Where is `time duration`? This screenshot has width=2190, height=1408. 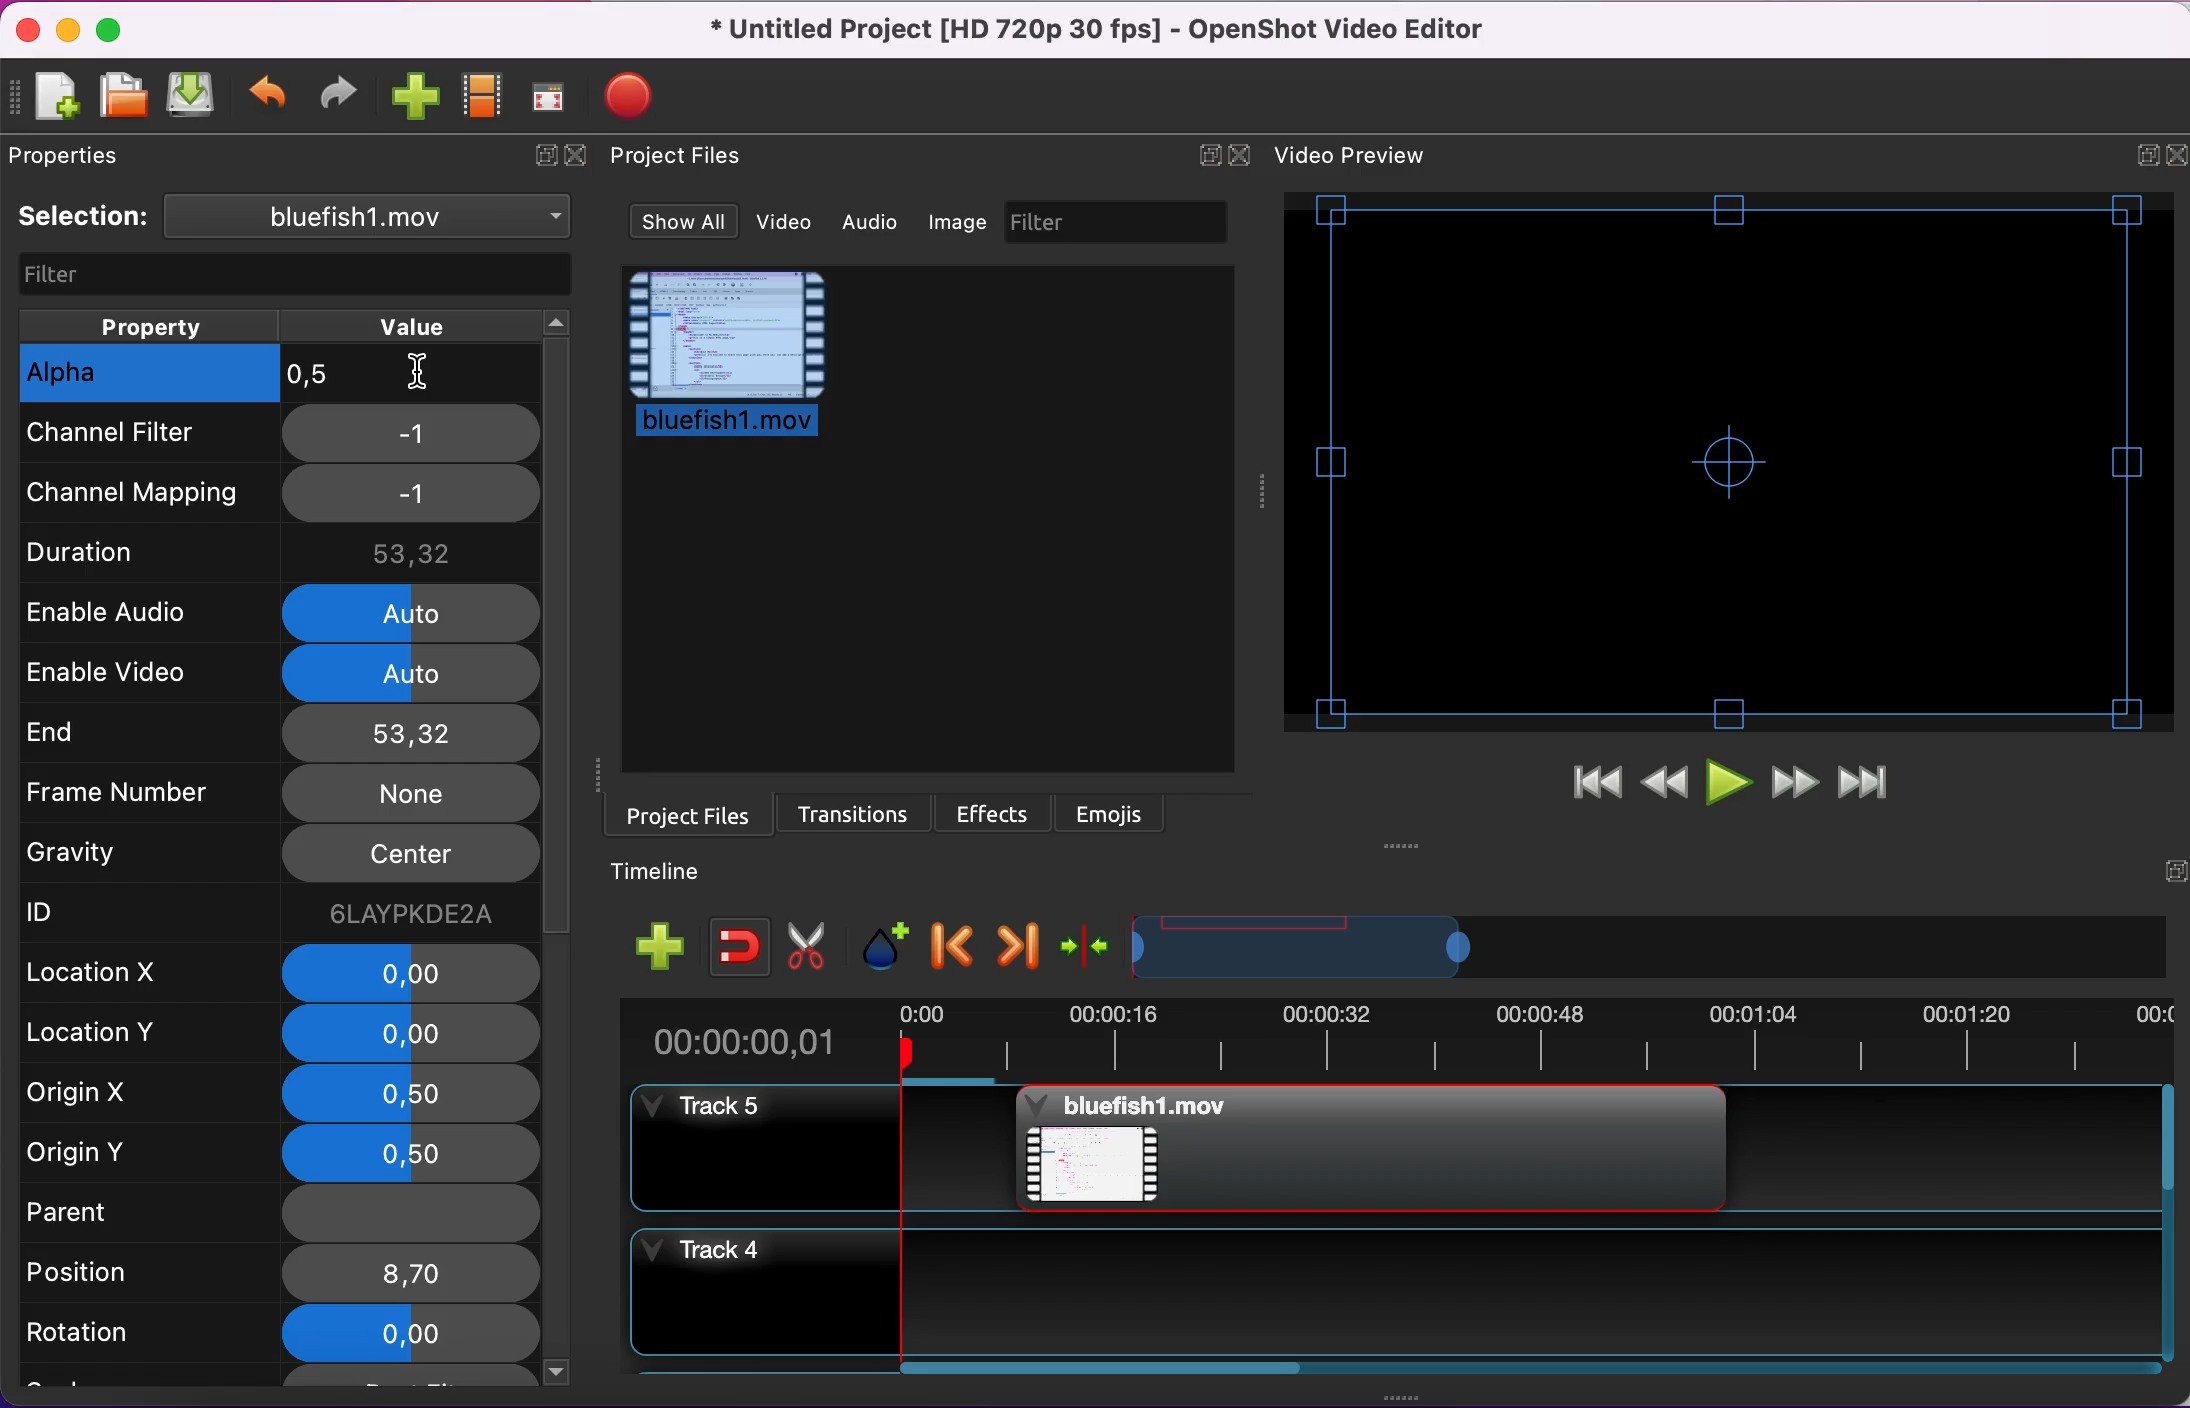 time duration is located at coordinates (1410, 1041).